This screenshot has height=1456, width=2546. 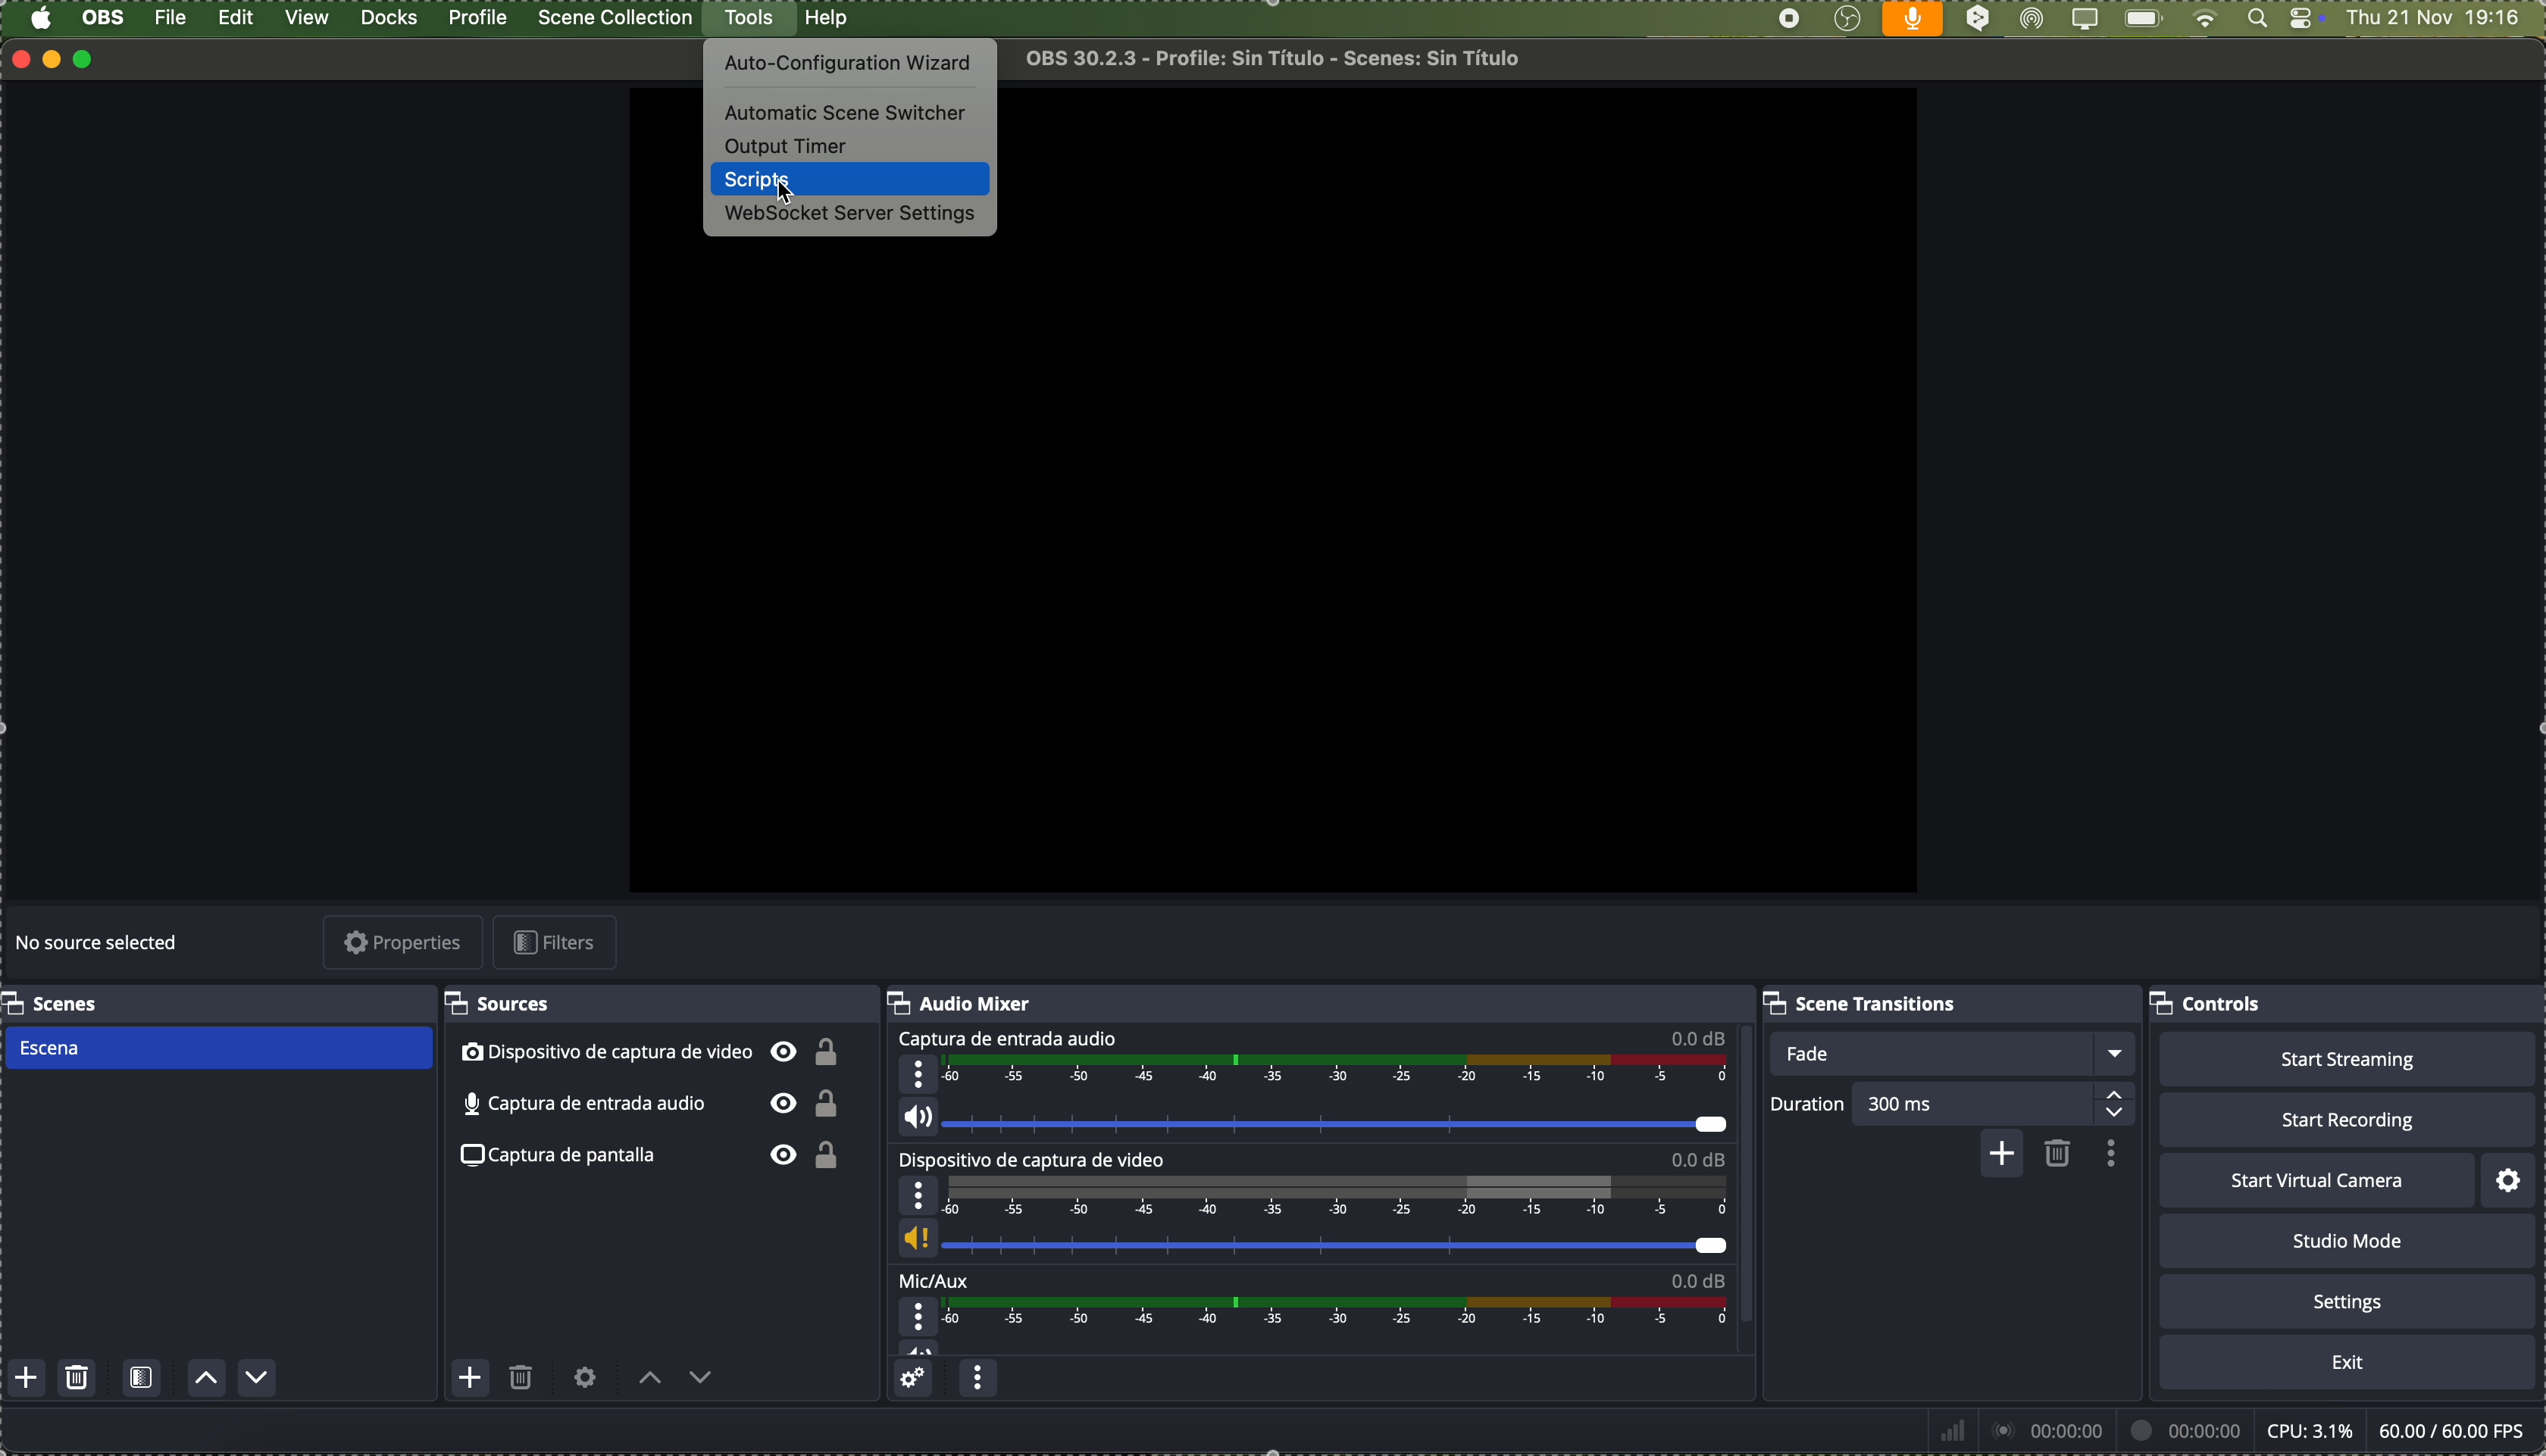 What do you see at coordinates (2205, 20) in the screenshot?
I see `wifi` at bounding box center [2205, 20].